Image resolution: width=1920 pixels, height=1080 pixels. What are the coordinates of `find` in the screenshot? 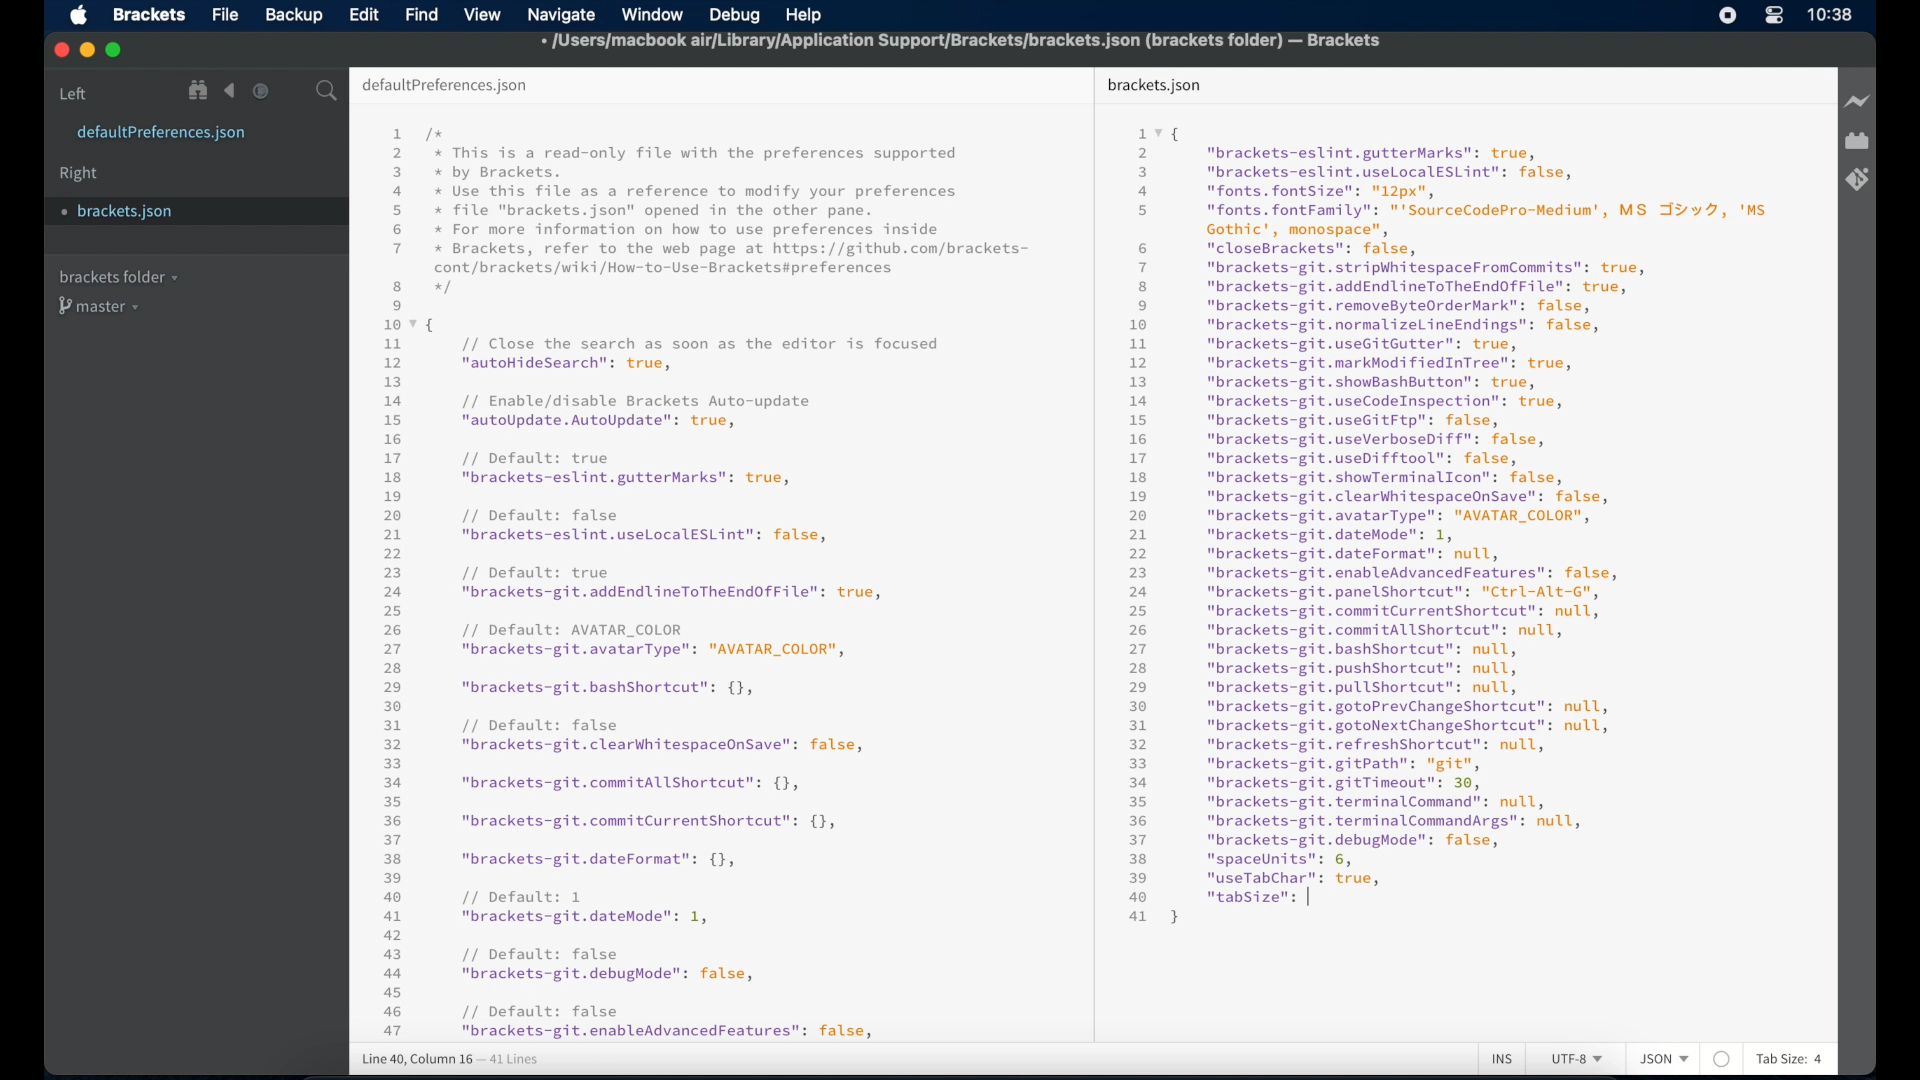 It's located at (422, 14).